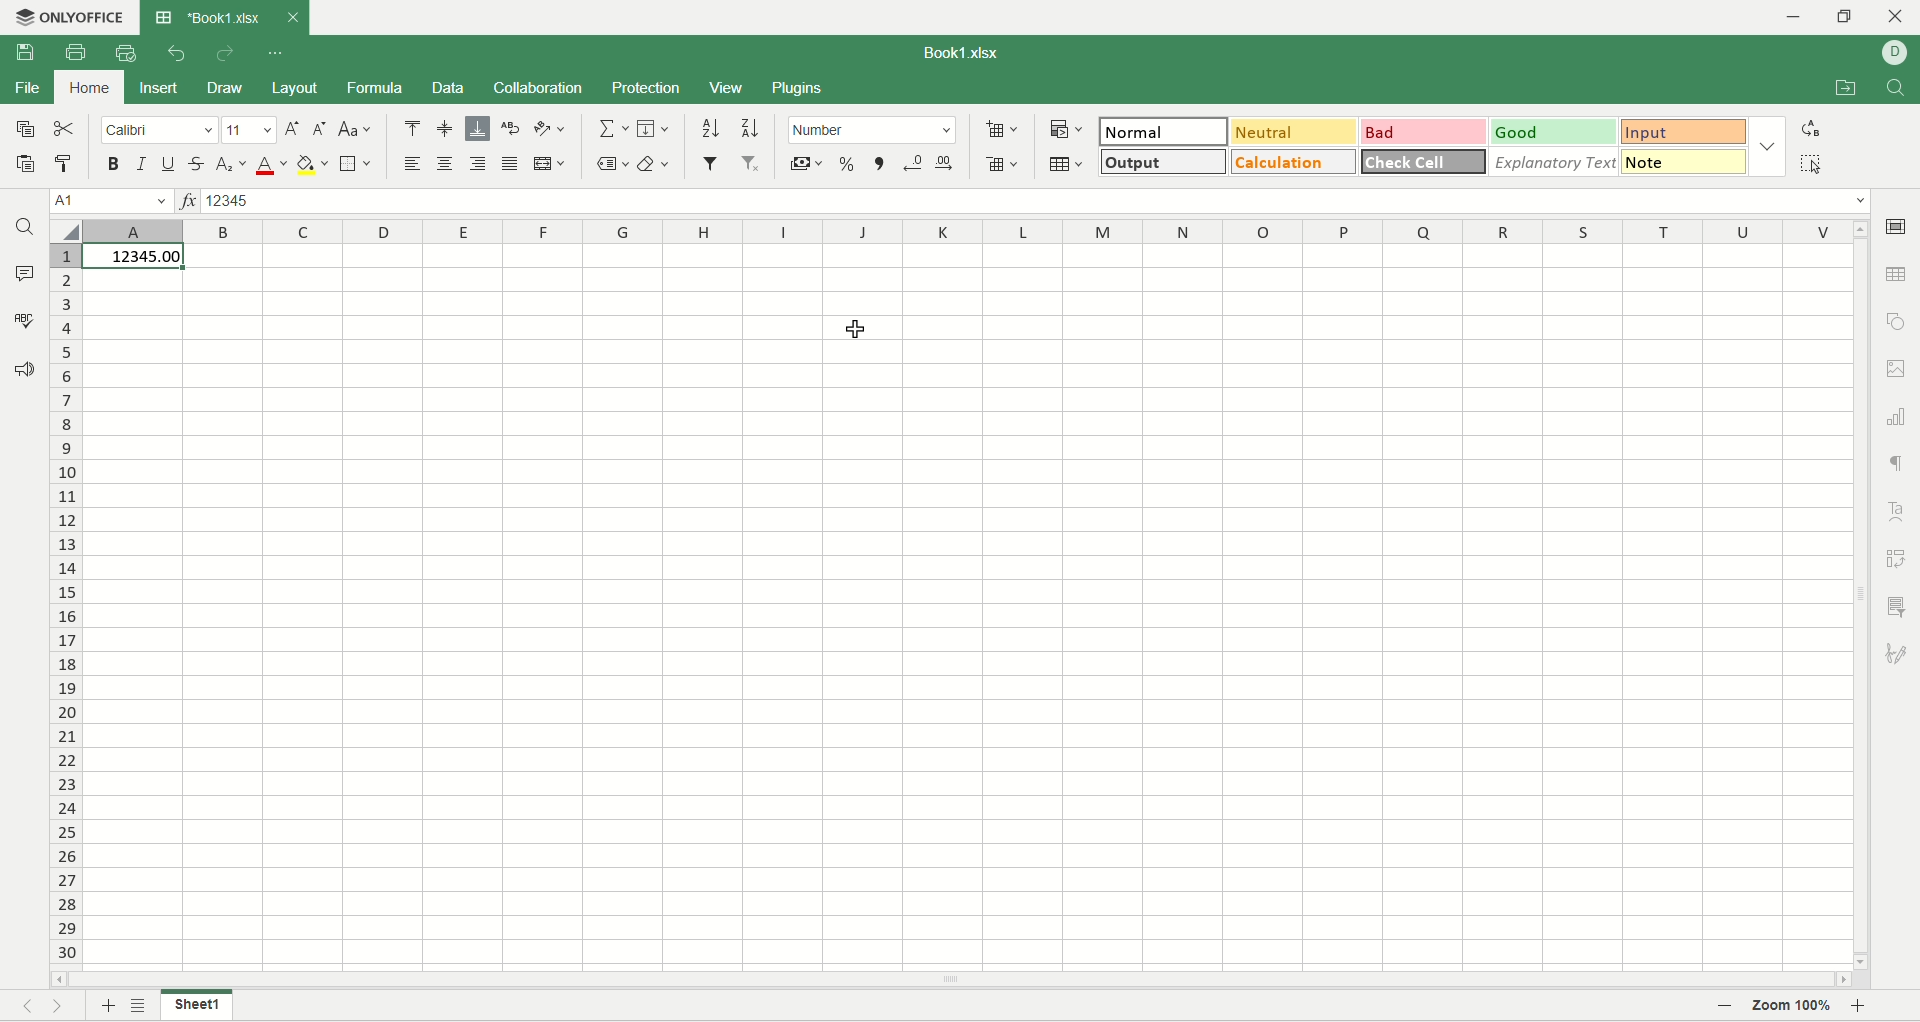 The width and height of the screenshot is (1920, 1022). Describe the element at coordinates (76, 52) in the screenshot. I see `print` at that location.